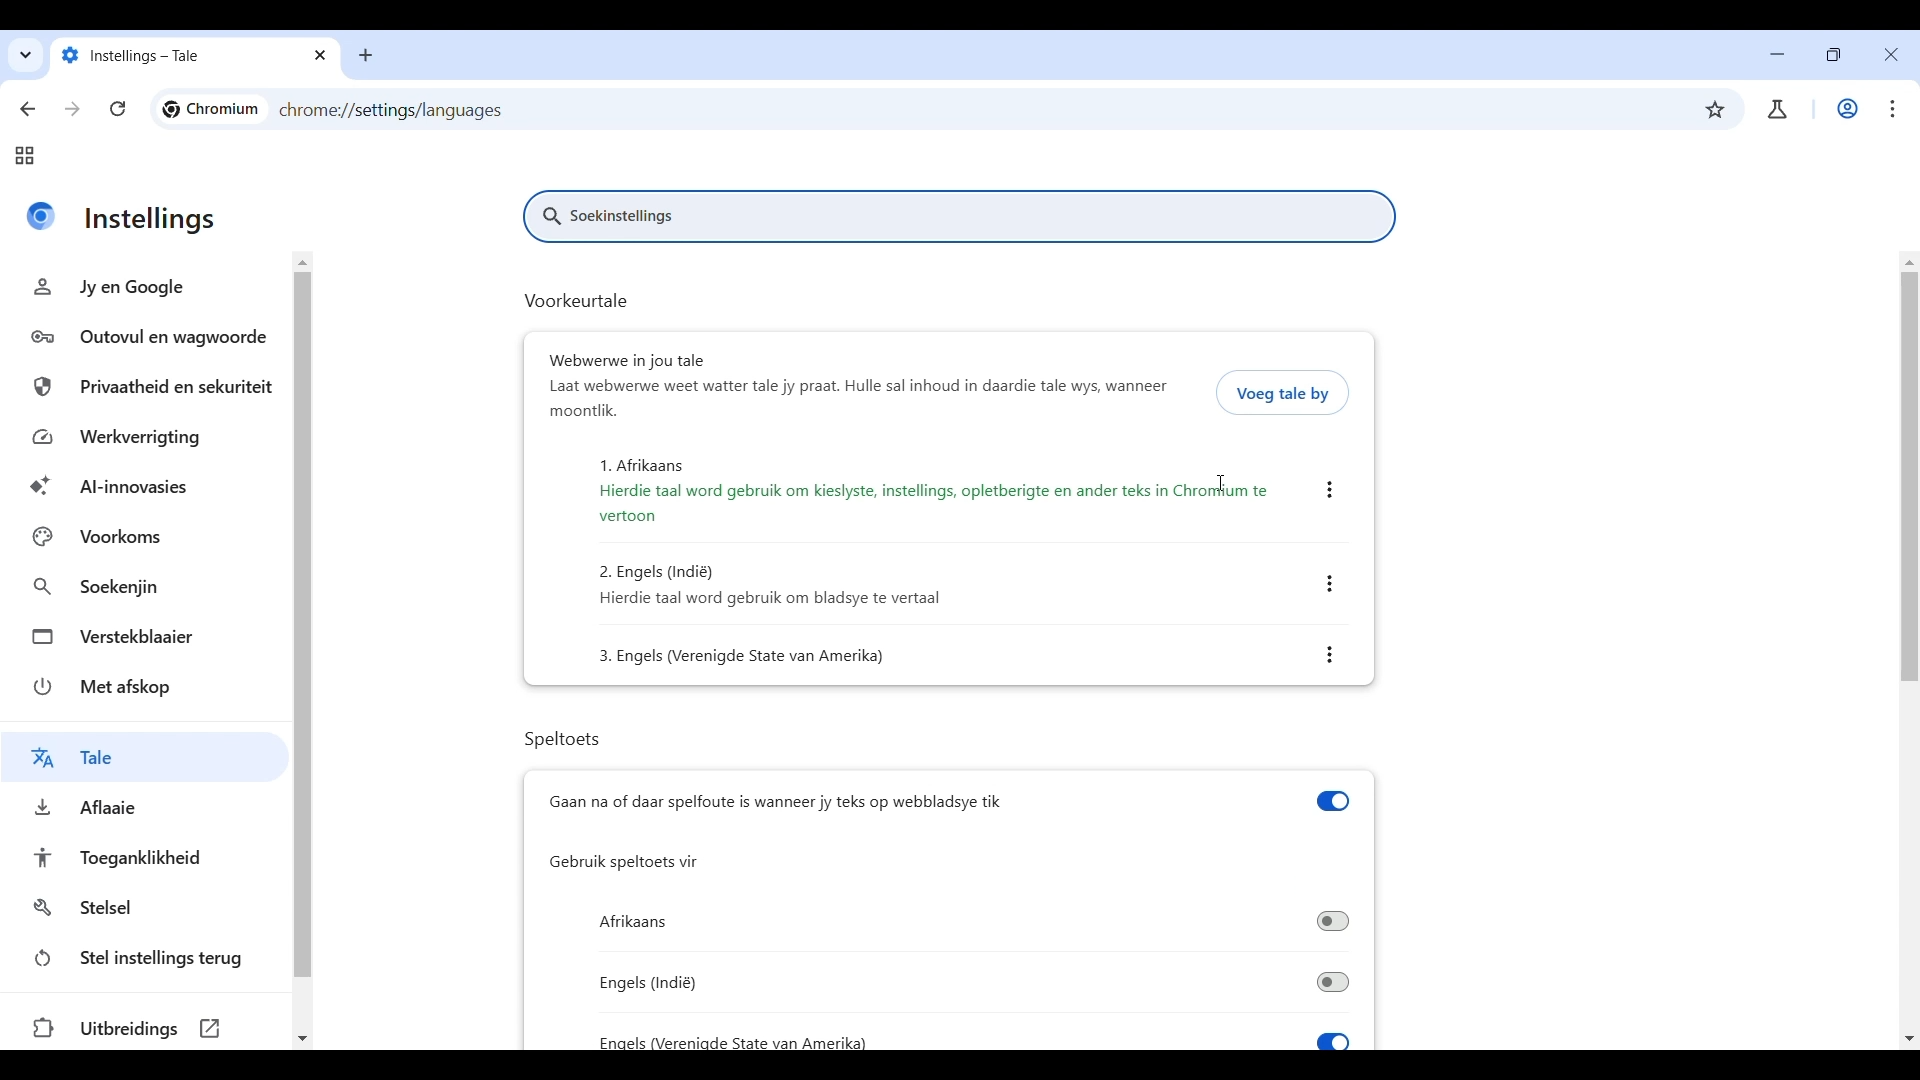 The height and width of the screenshot is (1080, 1920). What do you see at coordinates (1326, 493) in the screenshot?
I see `more actions` at bounding box center [1326, 493].